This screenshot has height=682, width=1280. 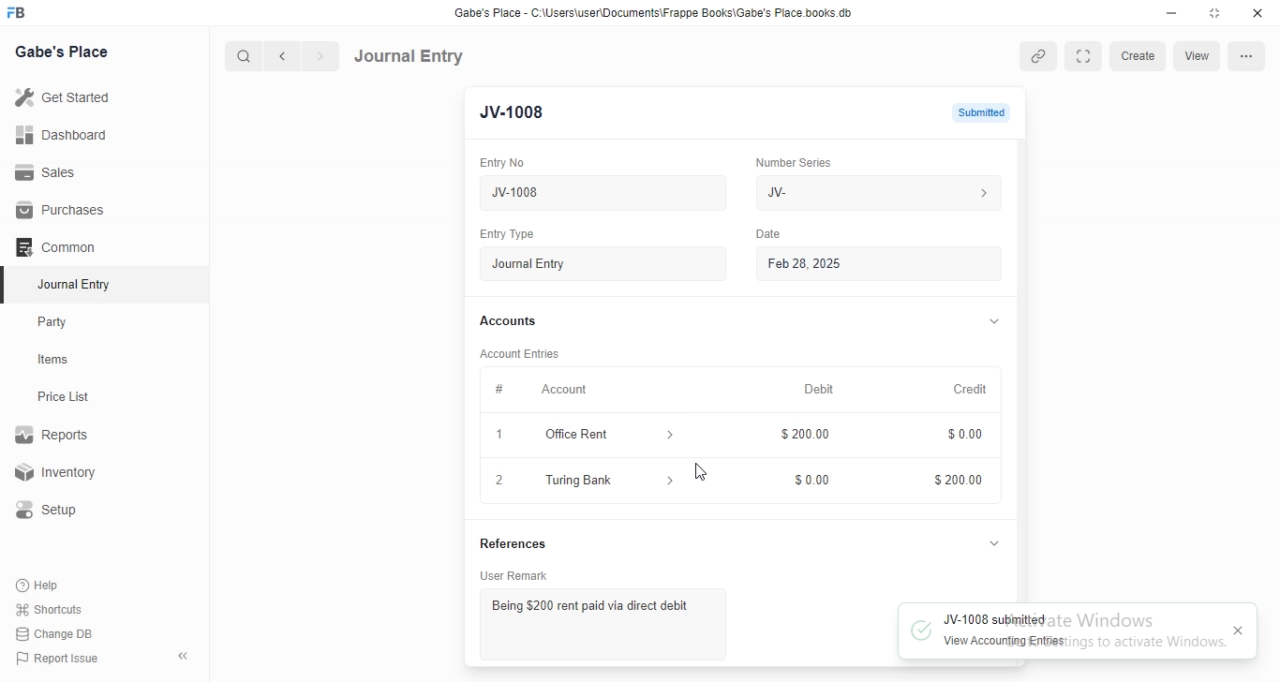 What do you see at coordinates (281, 57) in the screenshot?
I see `backward` at bounding box center [281, 57].